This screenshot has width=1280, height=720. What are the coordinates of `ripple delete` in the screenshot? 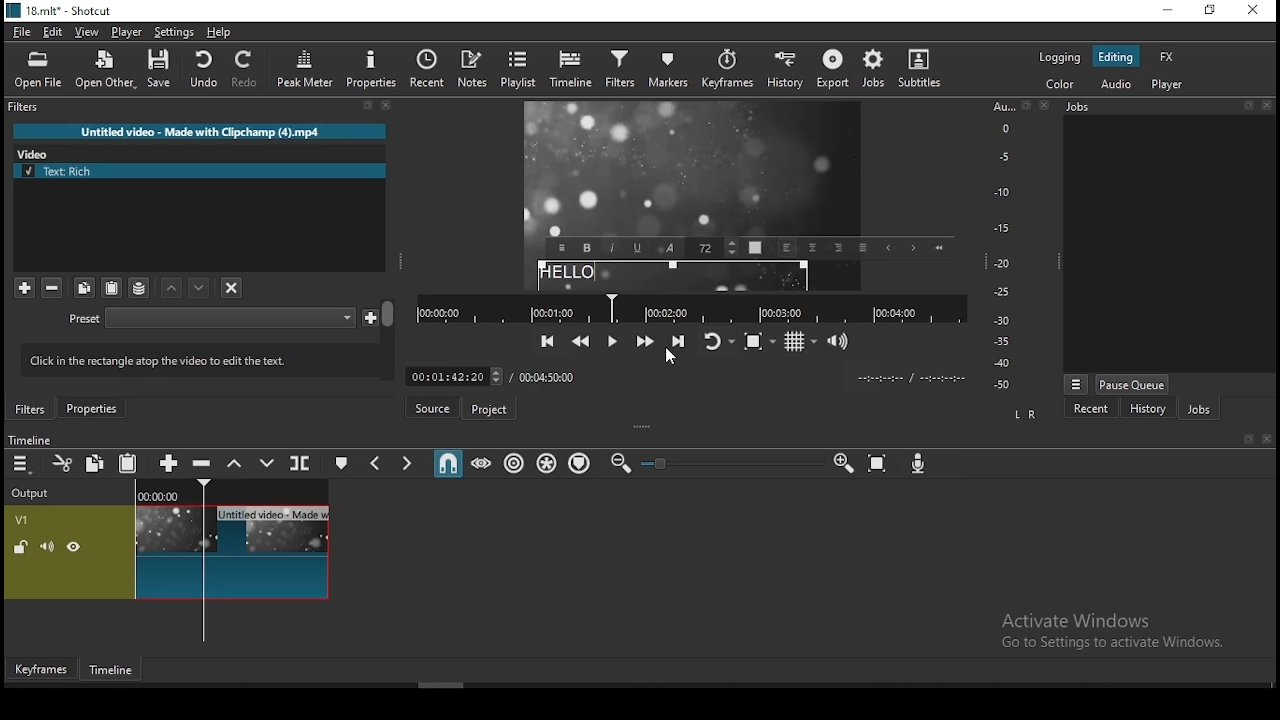 It's located at (204, 464).